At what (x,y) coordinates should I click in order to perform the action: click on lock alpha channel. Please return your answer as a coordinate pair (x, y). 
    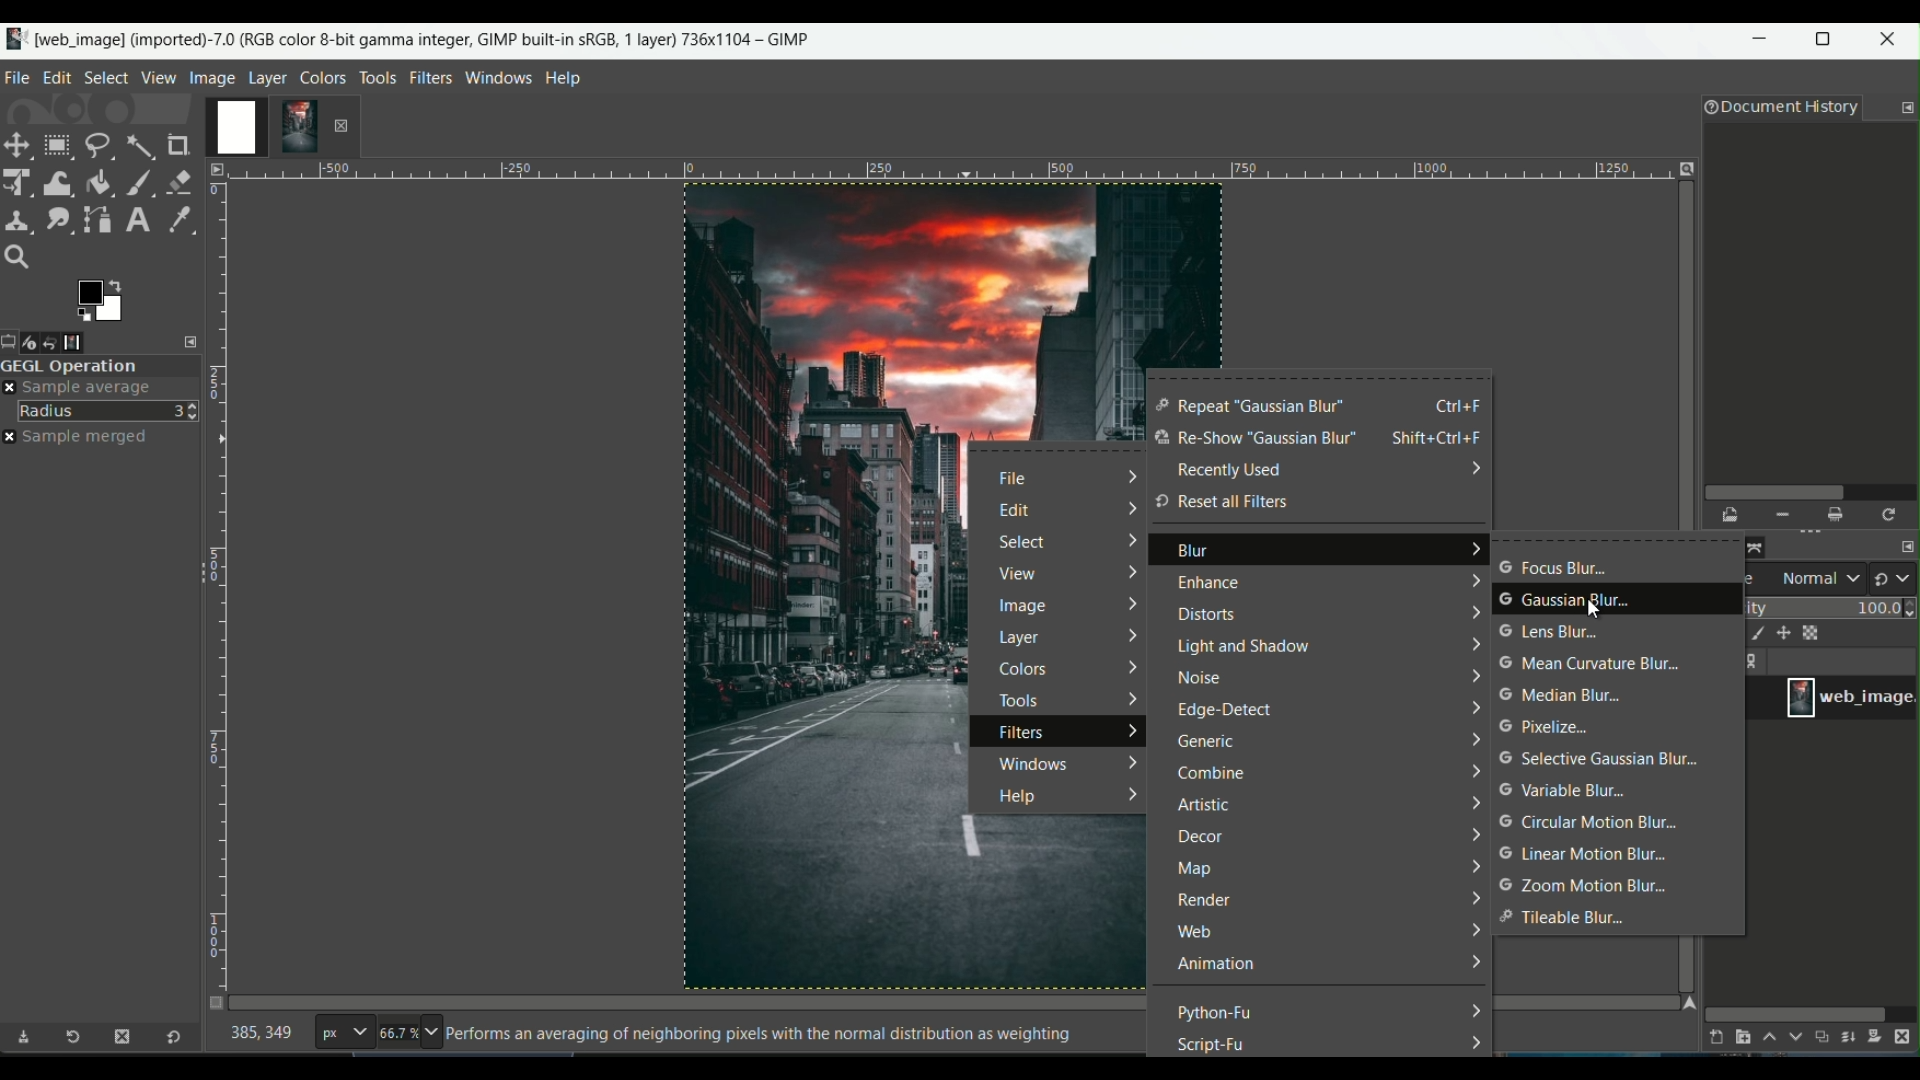
    Looking at the image, I should click on (1814, 631).